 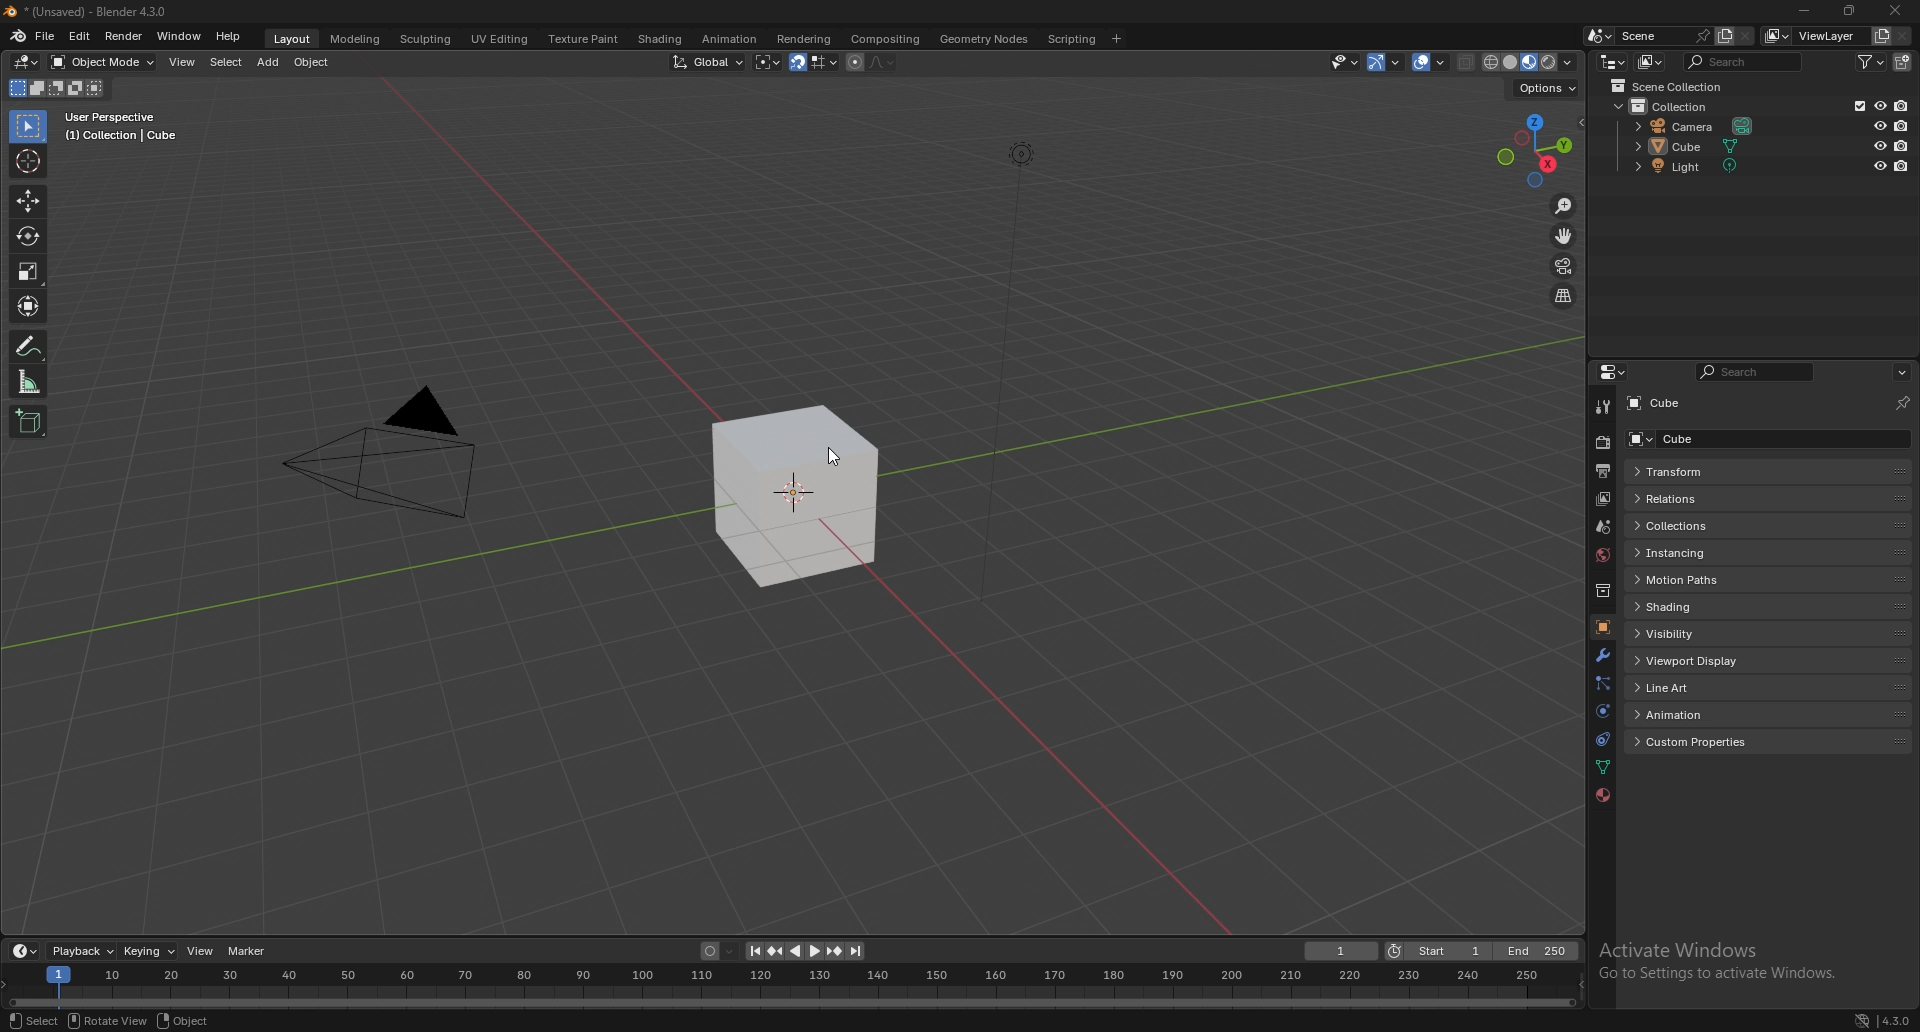 I want to click on animation, so click(x=728, y=39).